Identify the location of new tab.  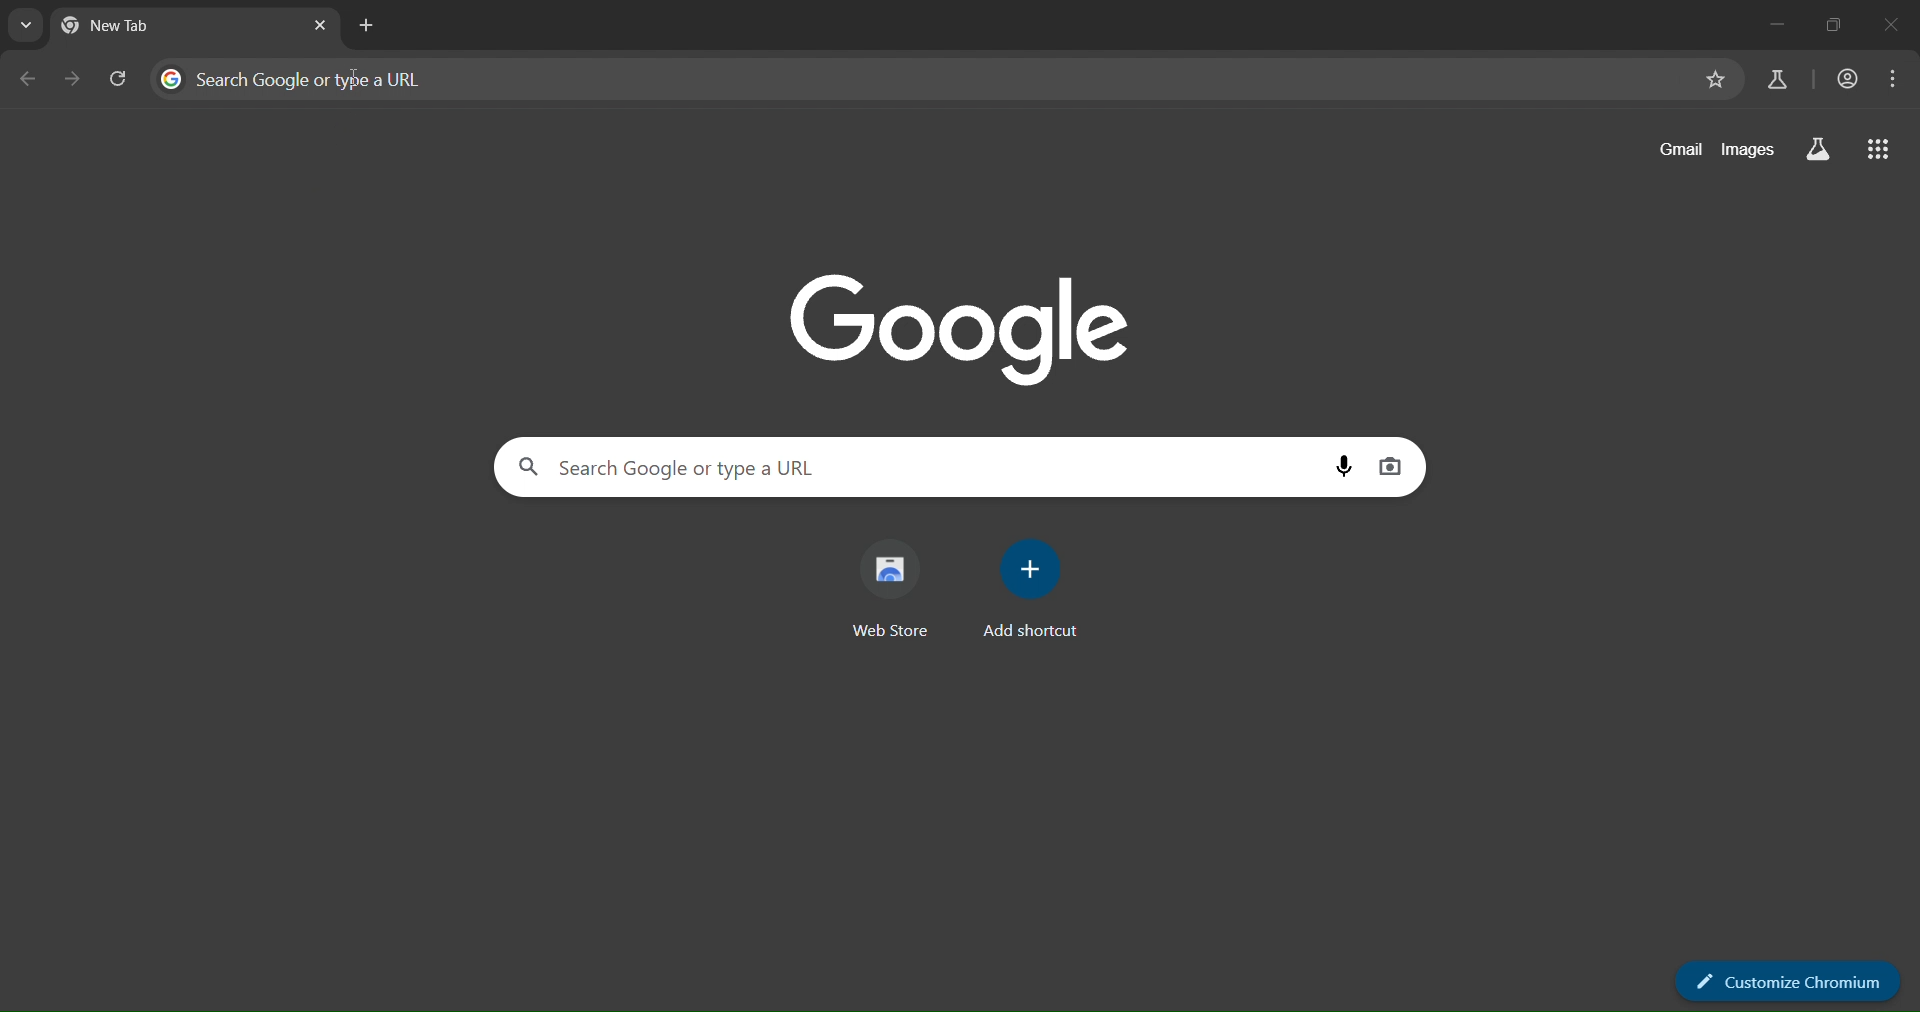
(368, 25).